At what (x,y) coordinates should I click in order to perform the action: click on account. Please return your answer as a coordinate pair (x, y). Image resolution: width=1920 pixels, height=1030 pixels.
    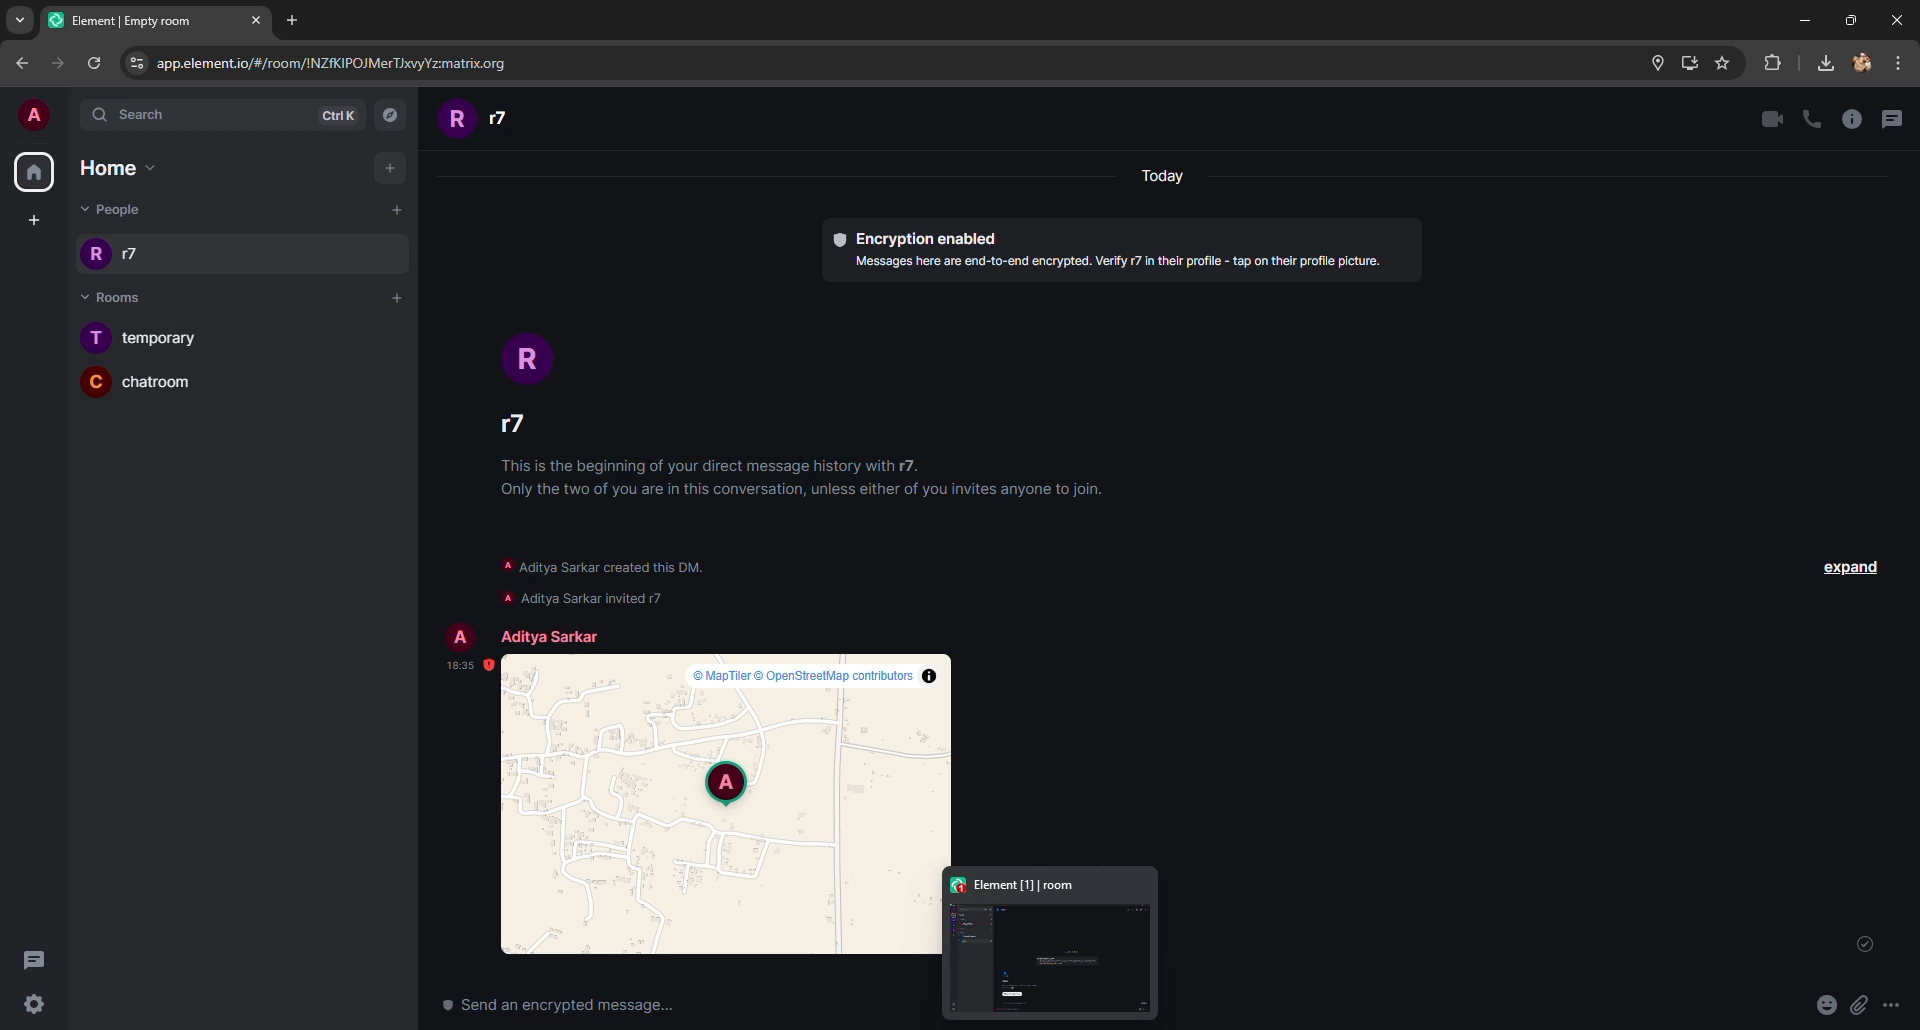
    Looking at the image, I should click on (1860, 63).